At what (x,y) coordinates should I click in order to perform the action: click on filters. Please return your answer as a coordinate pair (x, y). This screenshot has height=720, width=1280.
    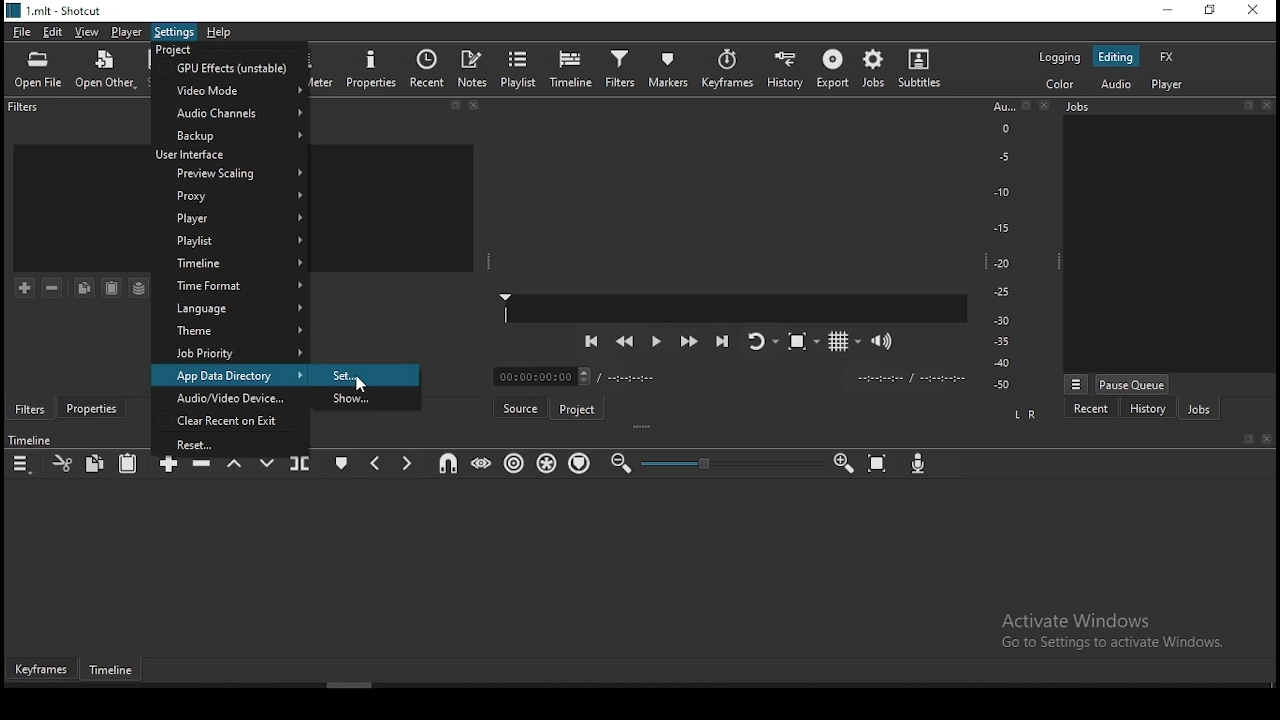
    Looking at the image, I should click on (25, 110).